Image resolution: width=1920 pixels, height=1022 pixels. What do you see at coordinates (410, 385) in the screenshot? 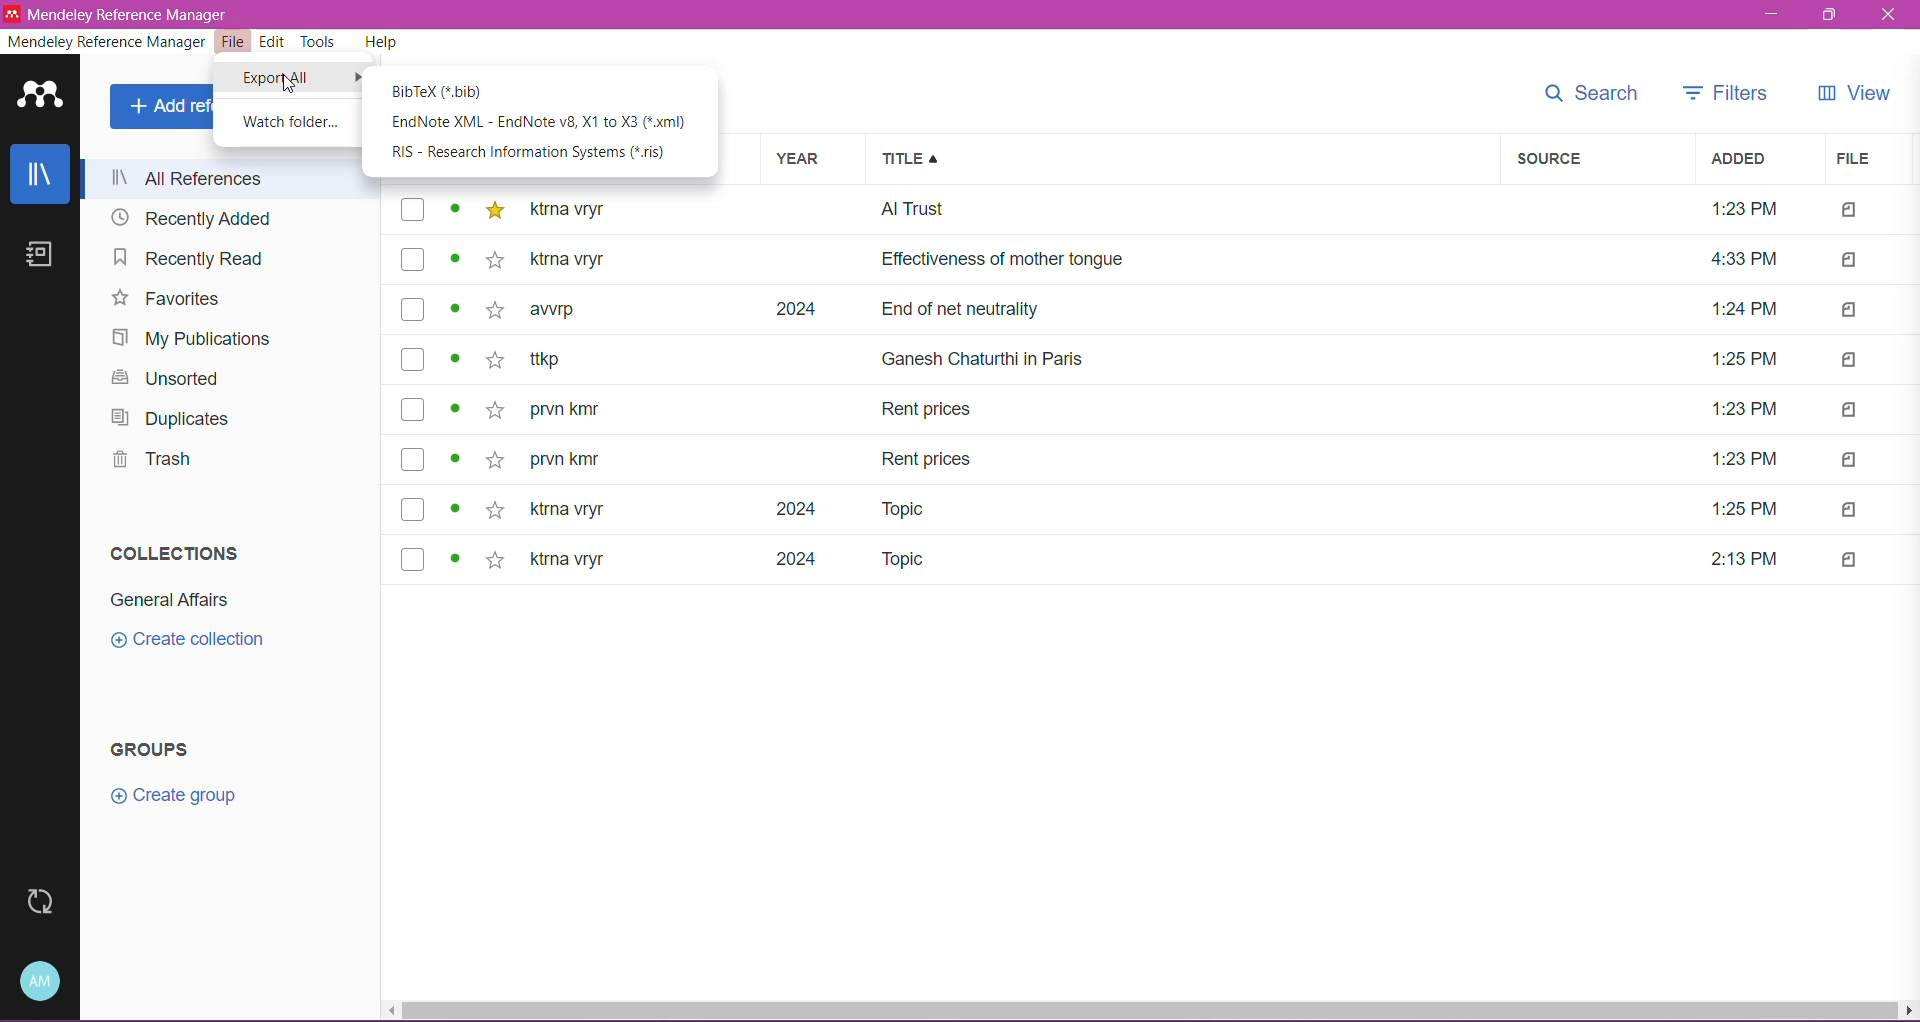
I see `Click to select Items` at bounding box center [410, 385].